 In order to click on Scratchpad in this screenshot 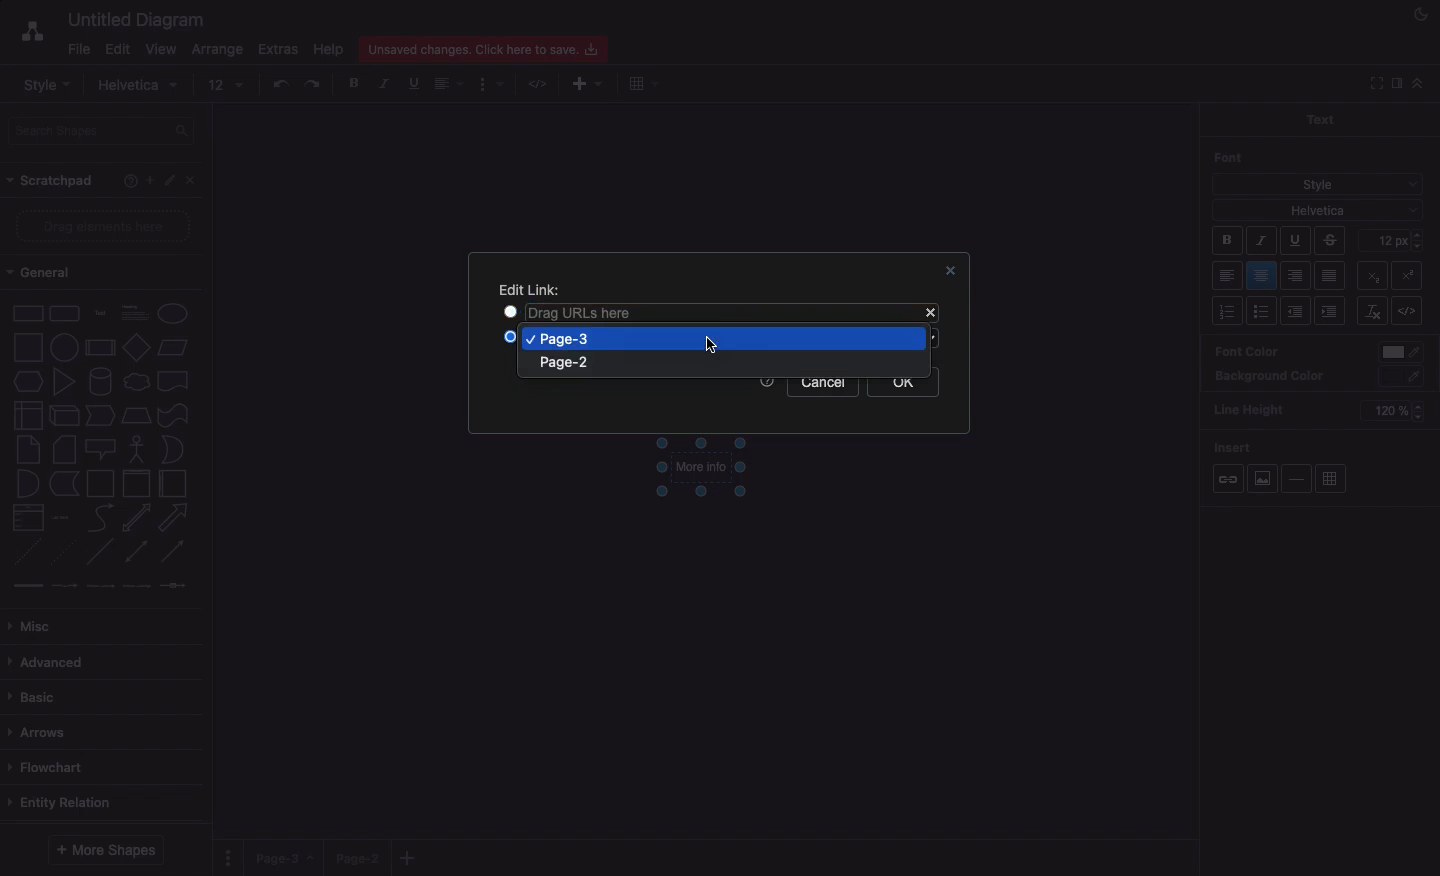, I will do `click(53, 182)`.